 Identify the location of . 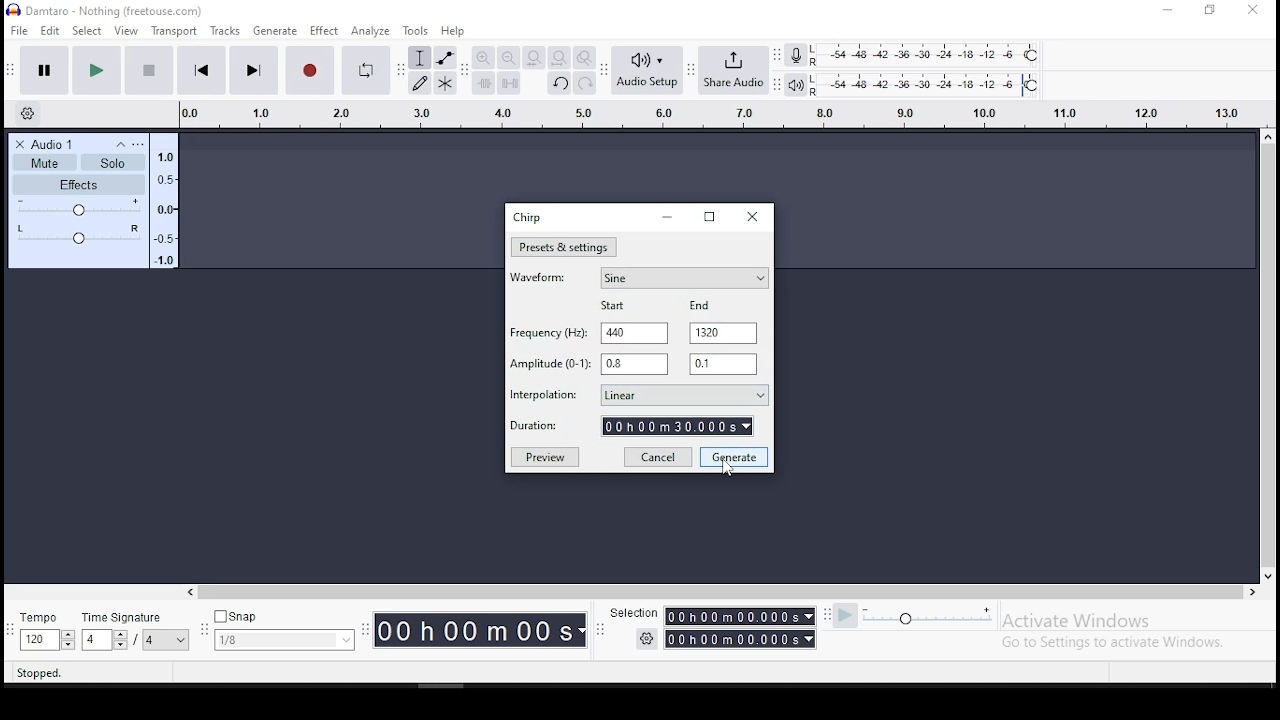
(1168, 9).